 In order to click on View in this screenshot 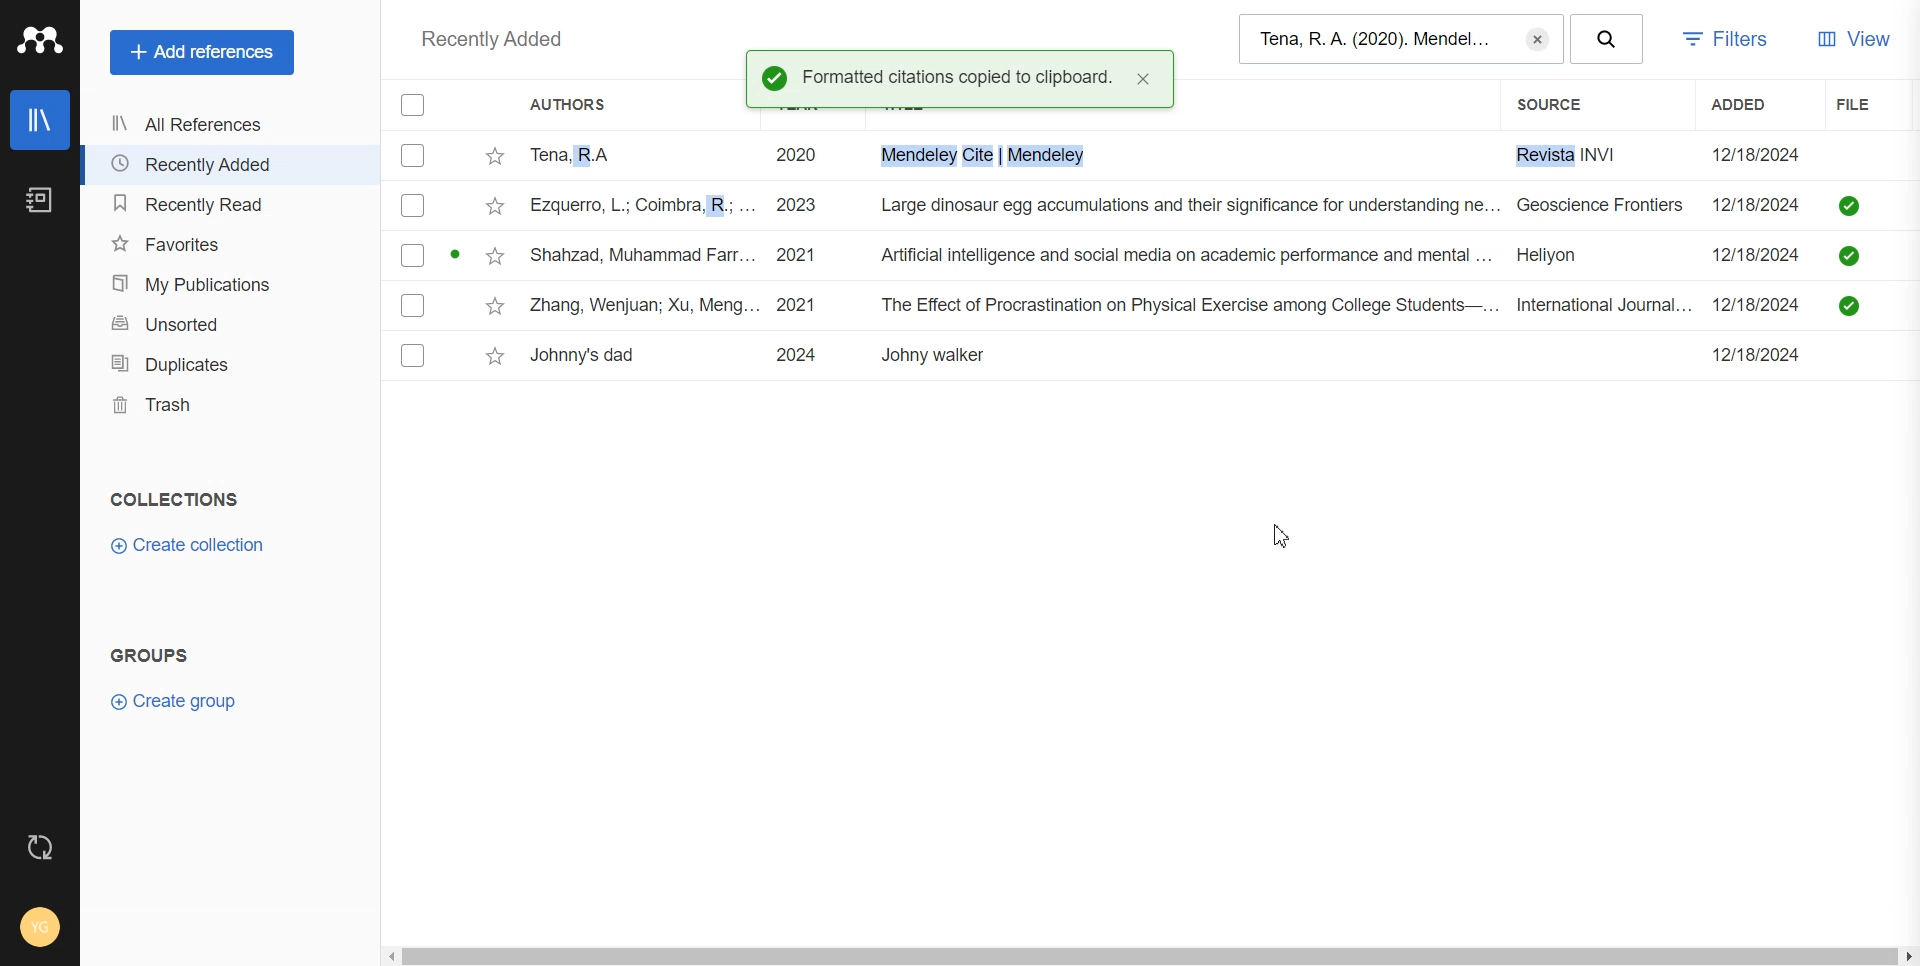, I will do `click(1856, 41)`.